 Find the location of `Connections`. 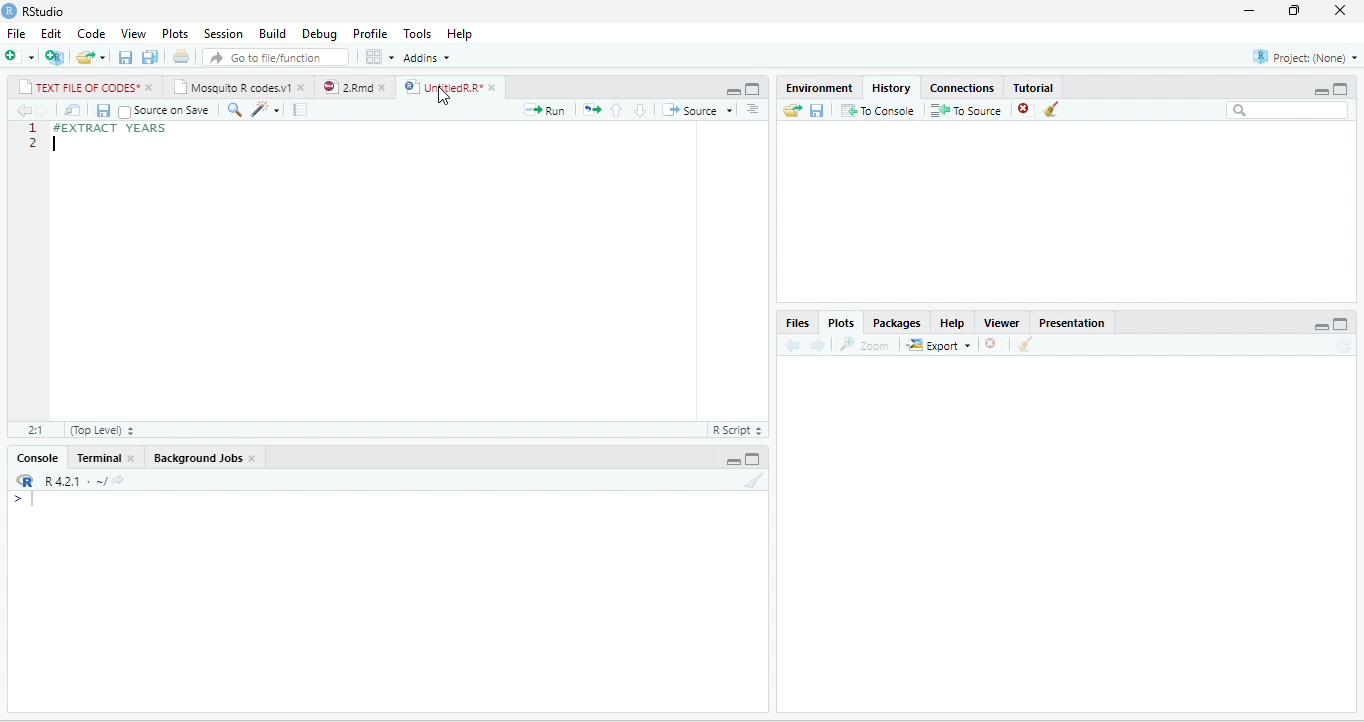

Connections is located at coordinates (963, 89).